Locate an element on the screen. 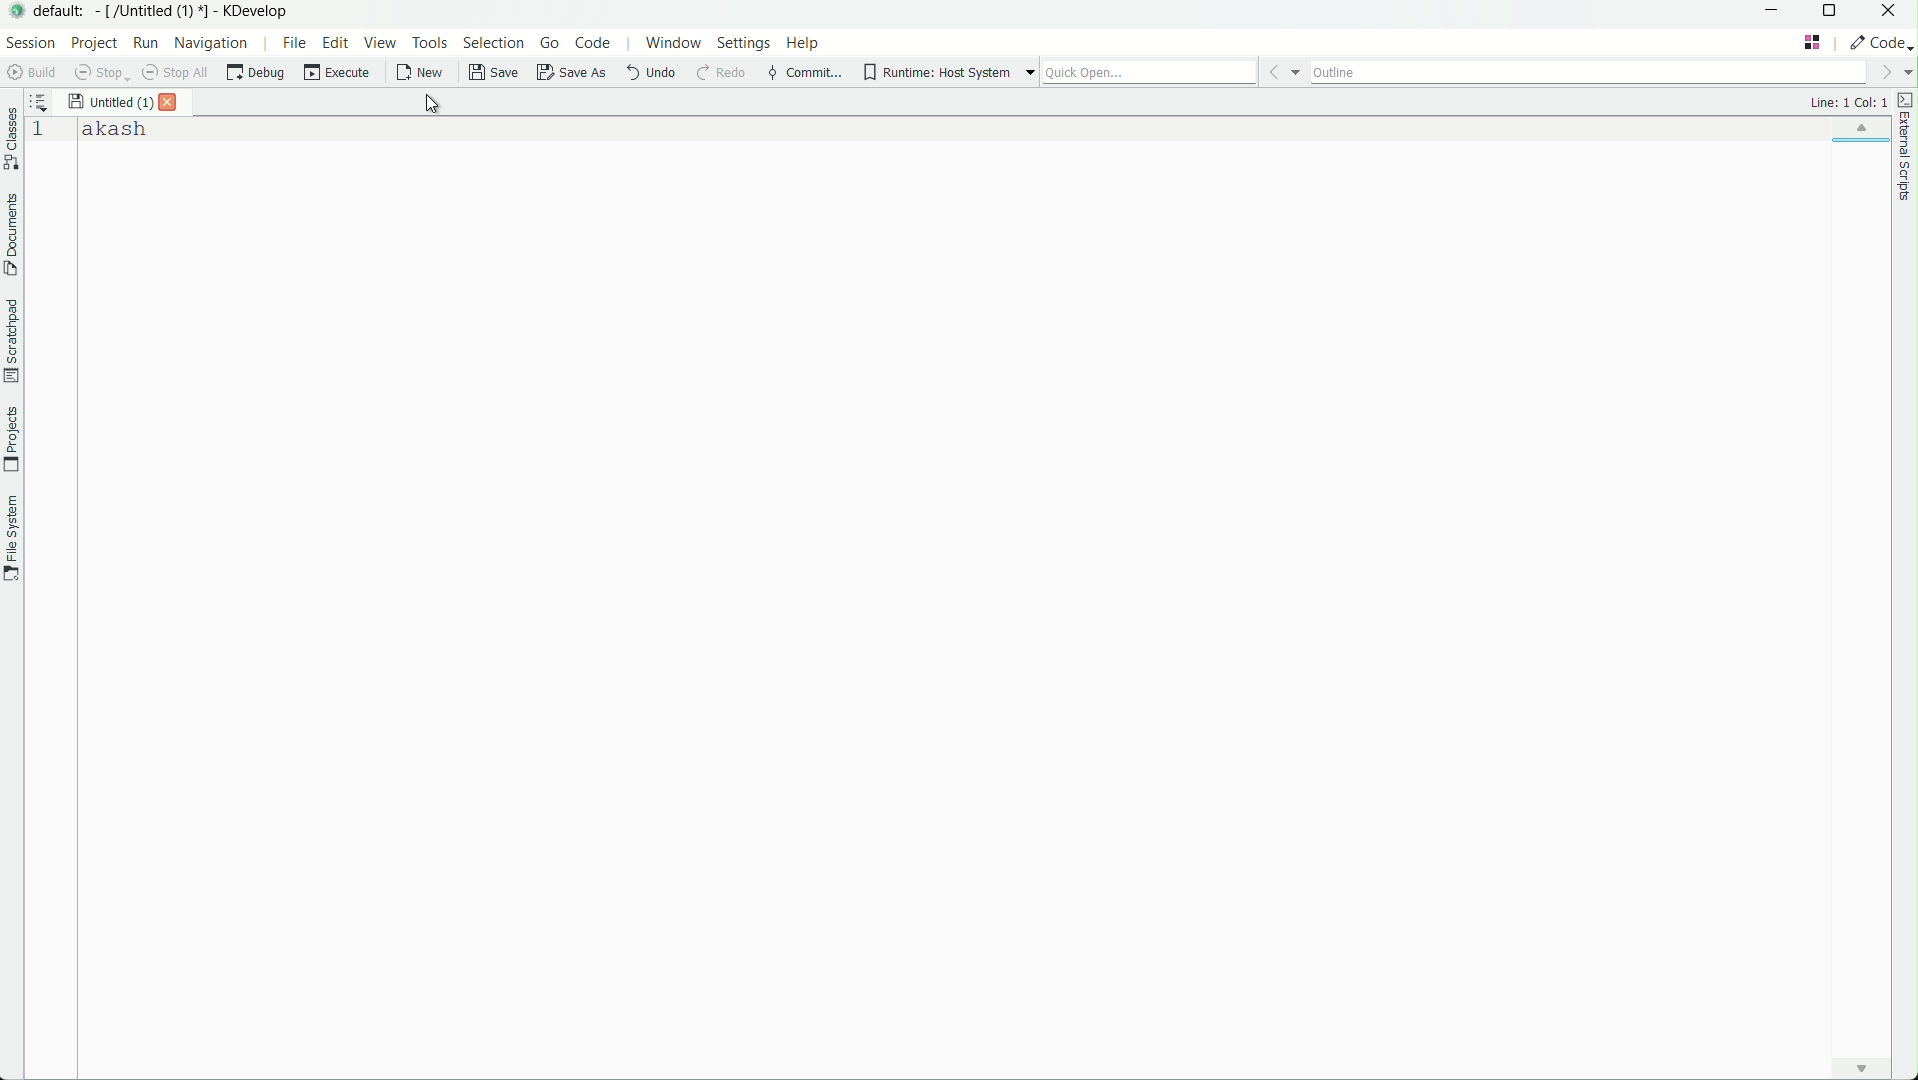 The height and width of the screenshot is (1080, 1918). code is located at coordinates (592, 42).